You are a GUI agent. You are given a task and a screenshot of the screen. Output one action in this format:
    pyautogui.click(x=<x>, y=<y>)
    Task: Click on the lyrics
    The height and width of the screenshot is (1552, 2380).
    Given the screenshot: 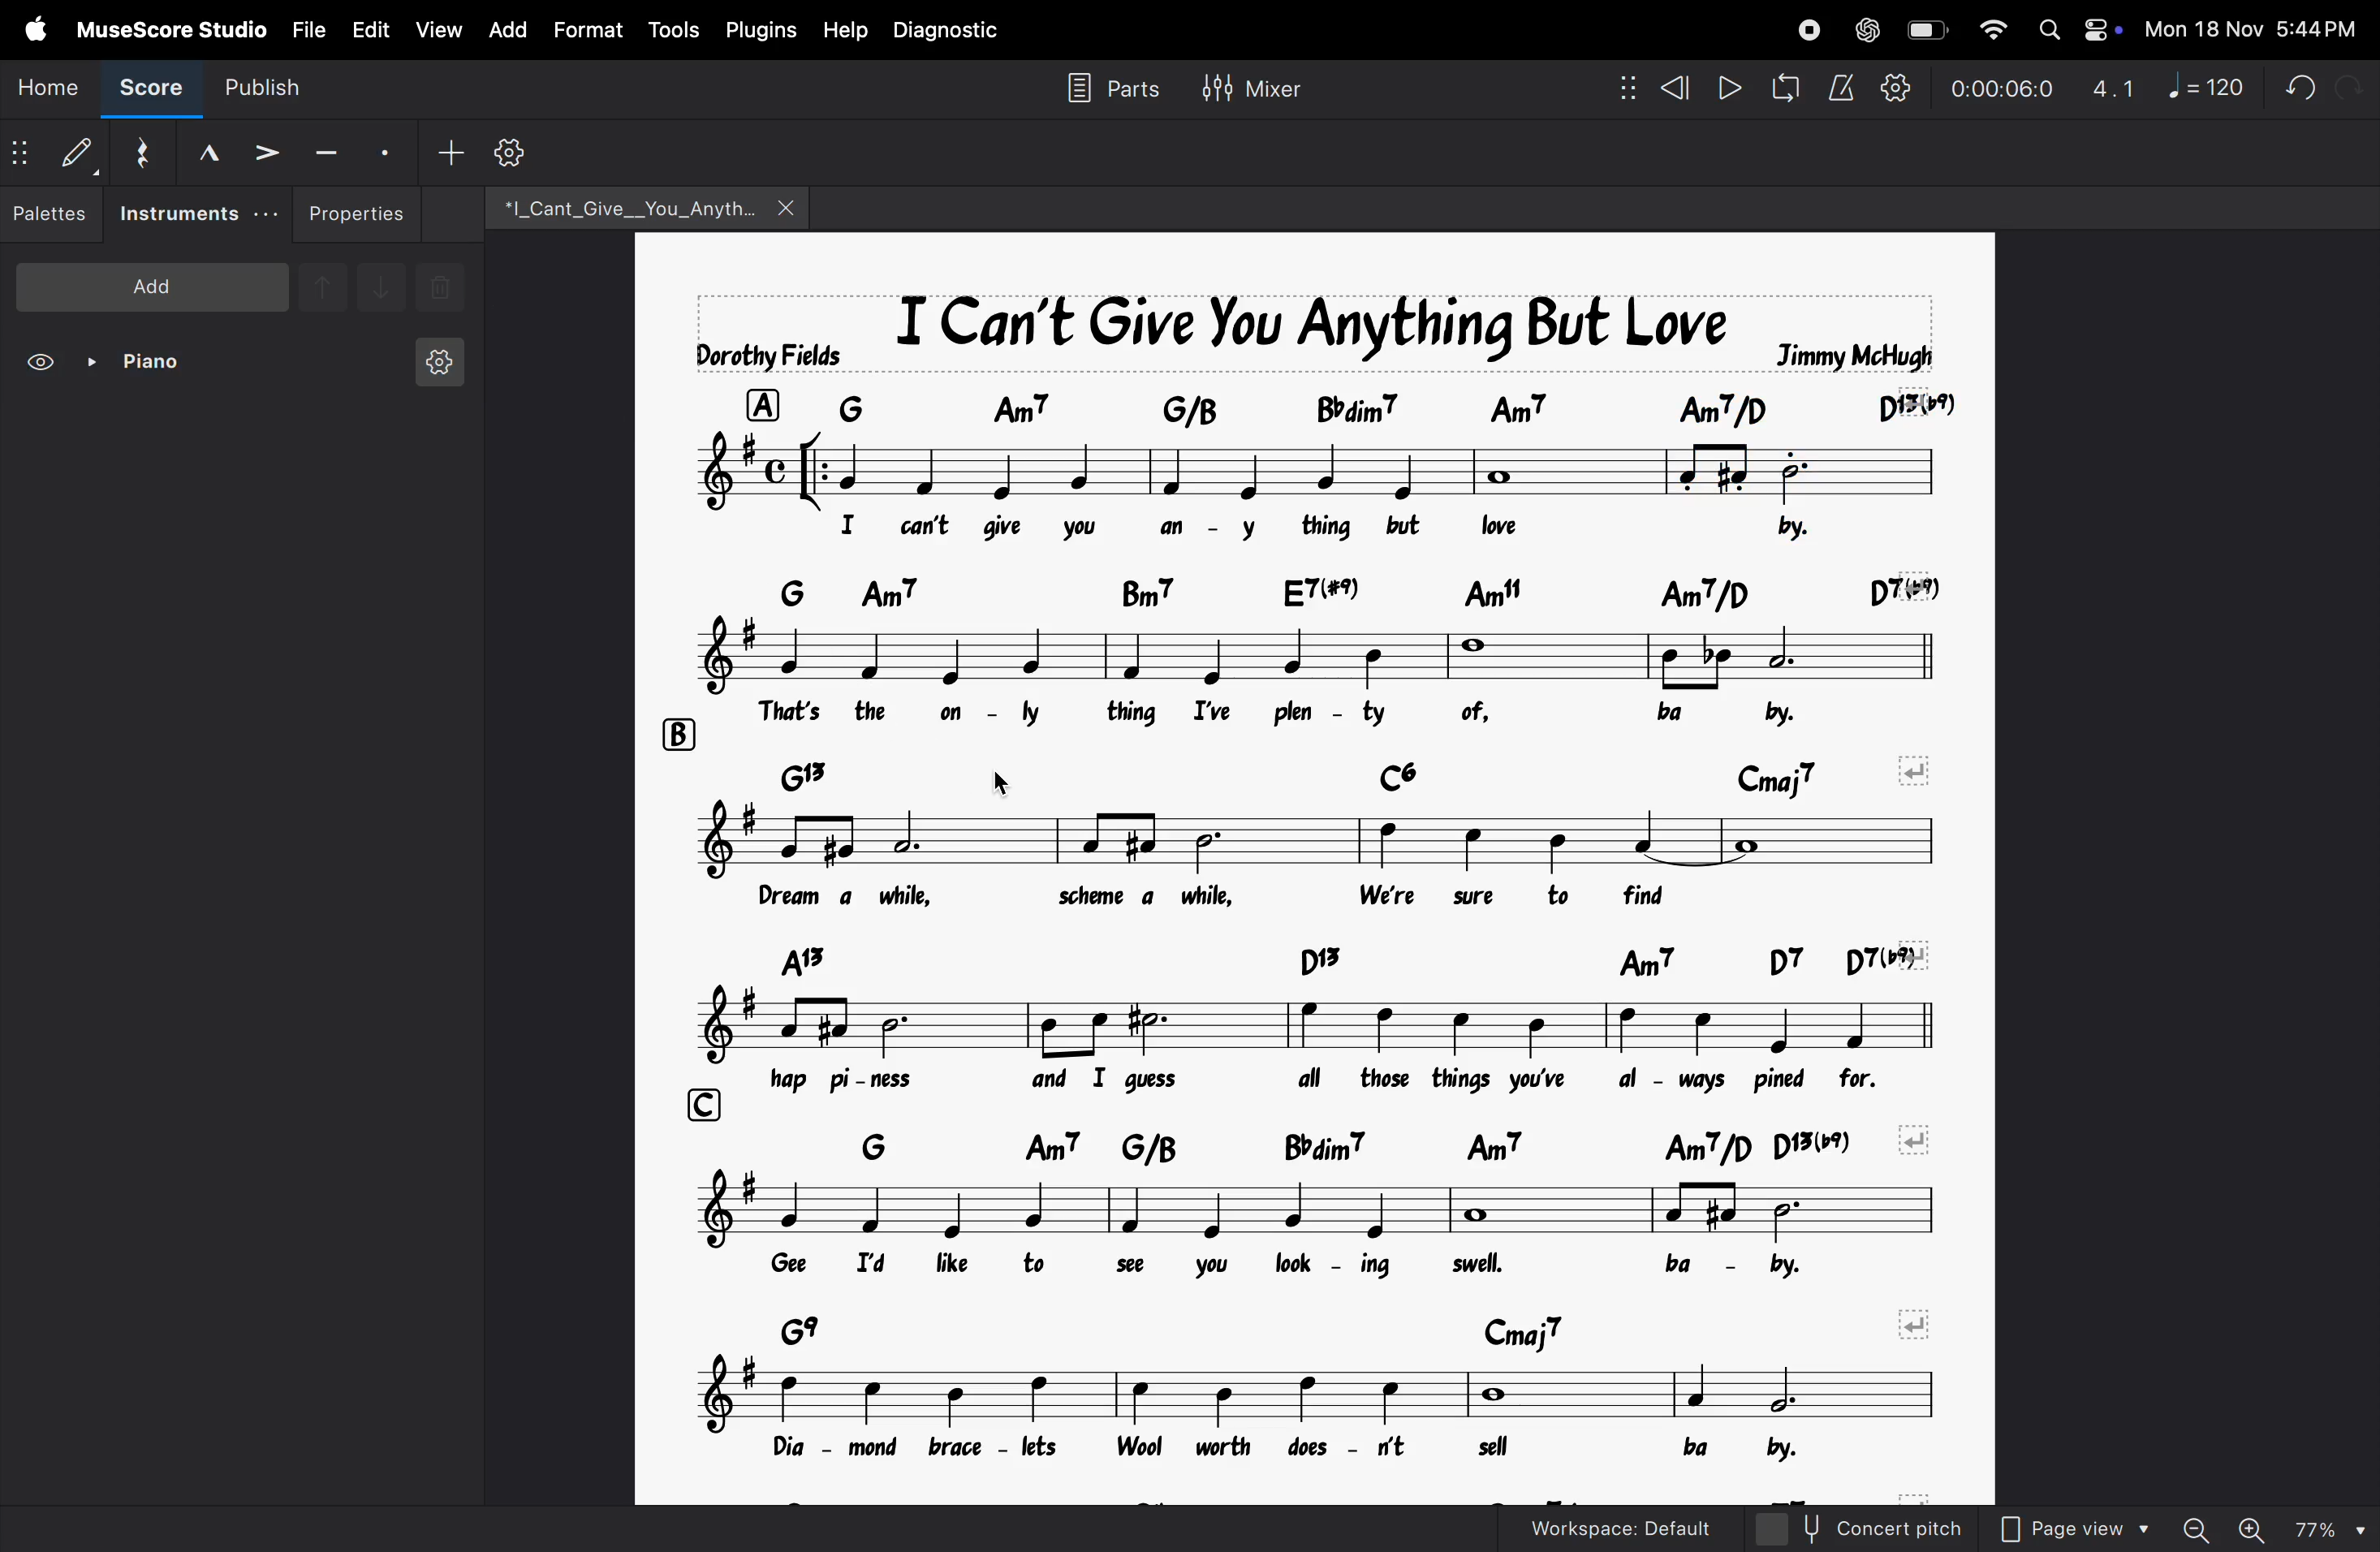 What is the action you would take?
    pyautogui.click(x=1341, y=527)
    